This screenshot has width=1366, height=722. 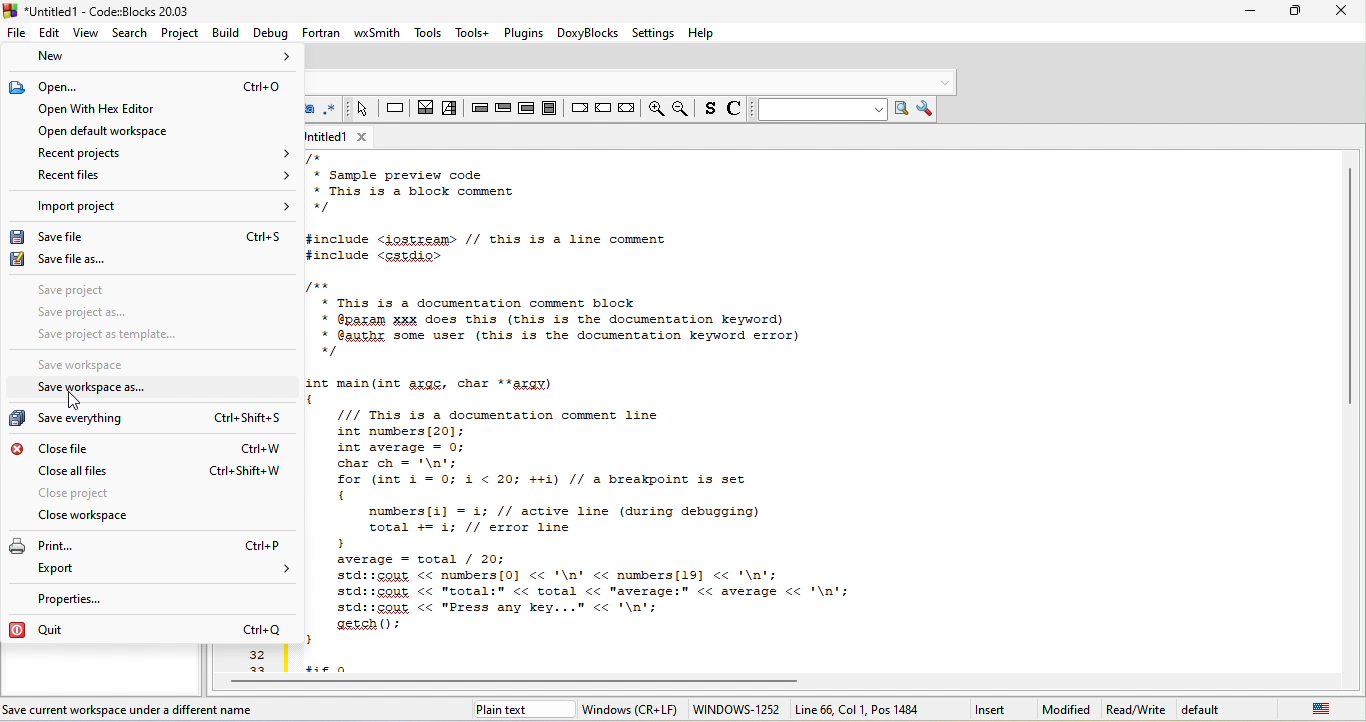 What do you see at coordinates (161, 207) in the screenshot?
I see `import project` at bounding box center [161, 207].